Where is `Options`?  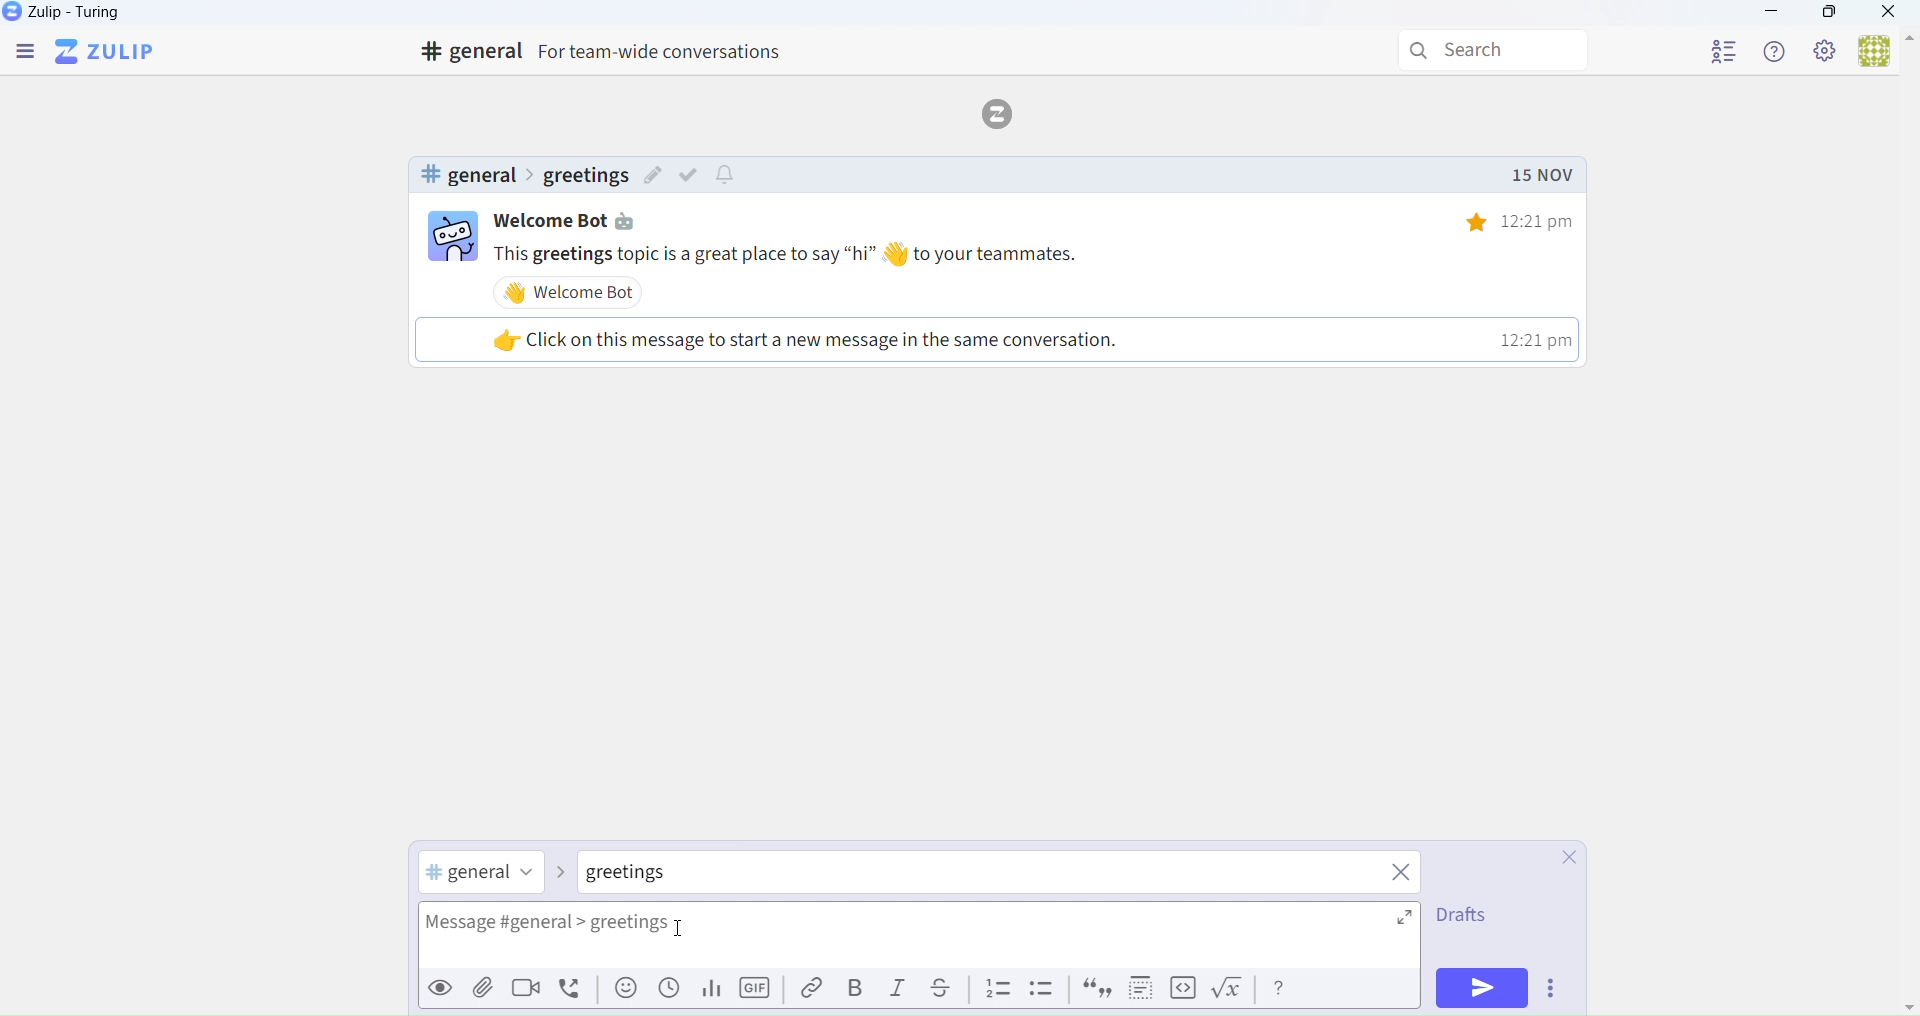 Options is located at coordinates (1556, 991).